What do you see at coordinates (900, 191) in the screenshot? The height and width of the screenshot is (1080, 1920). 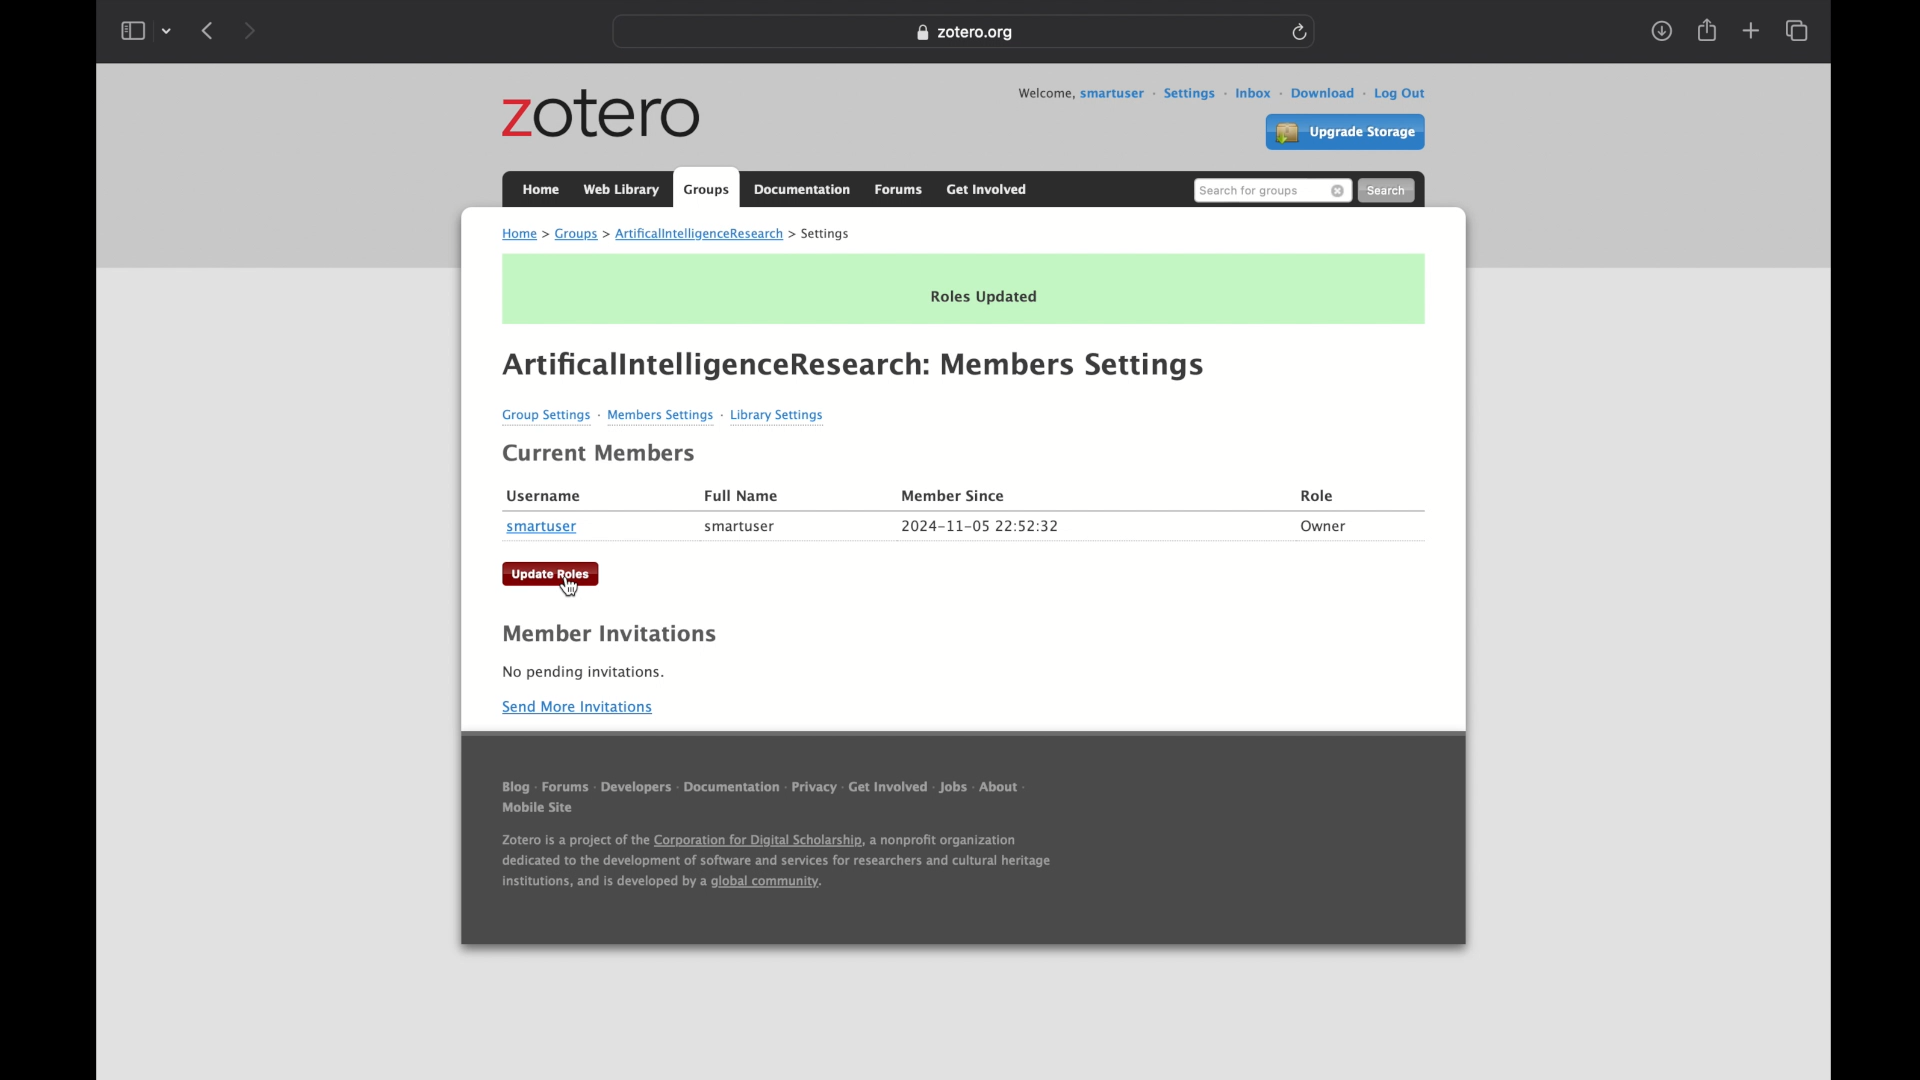 I see `forums` at bounding box center [900, 191].